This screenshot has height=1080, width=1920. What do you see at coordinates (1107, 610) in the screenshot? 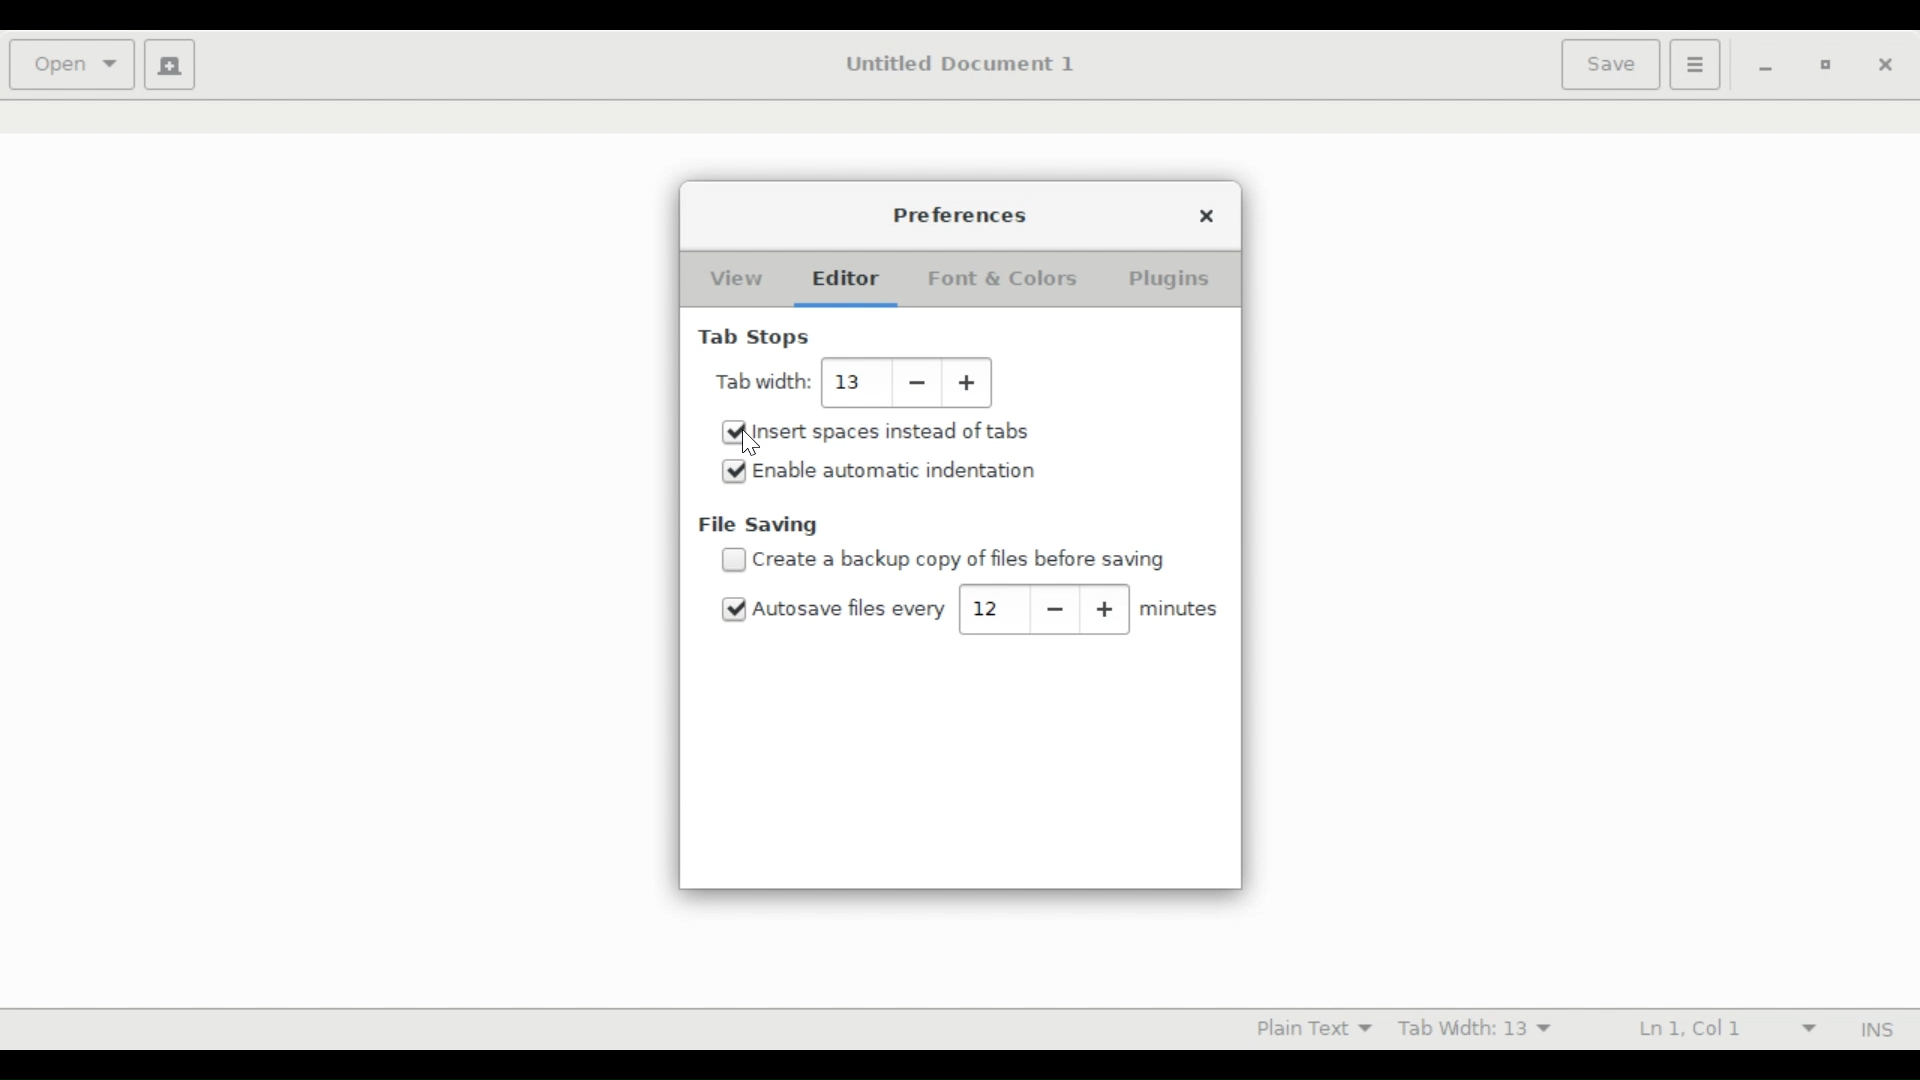
I see `Increase` at bounding box center [1107, 610].